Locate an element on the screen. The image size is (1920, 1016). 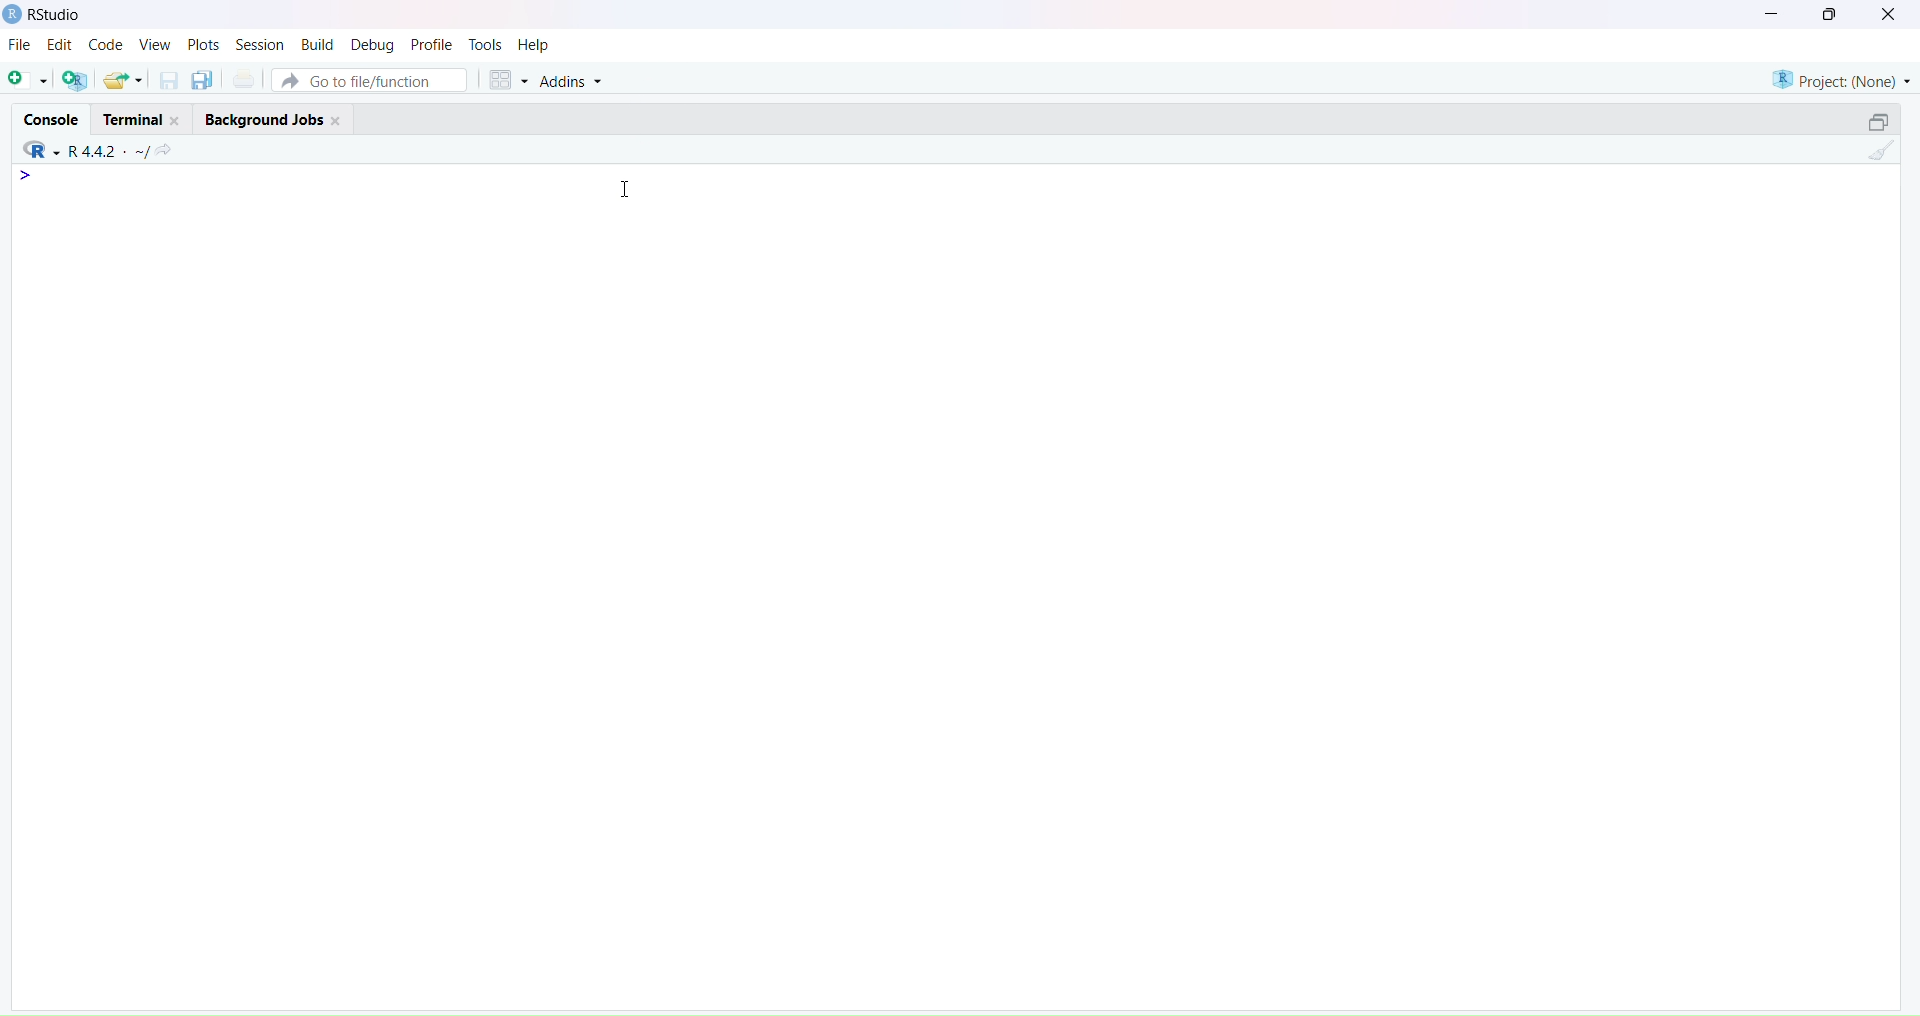
Rstudio is located at coordinates (46, 15).